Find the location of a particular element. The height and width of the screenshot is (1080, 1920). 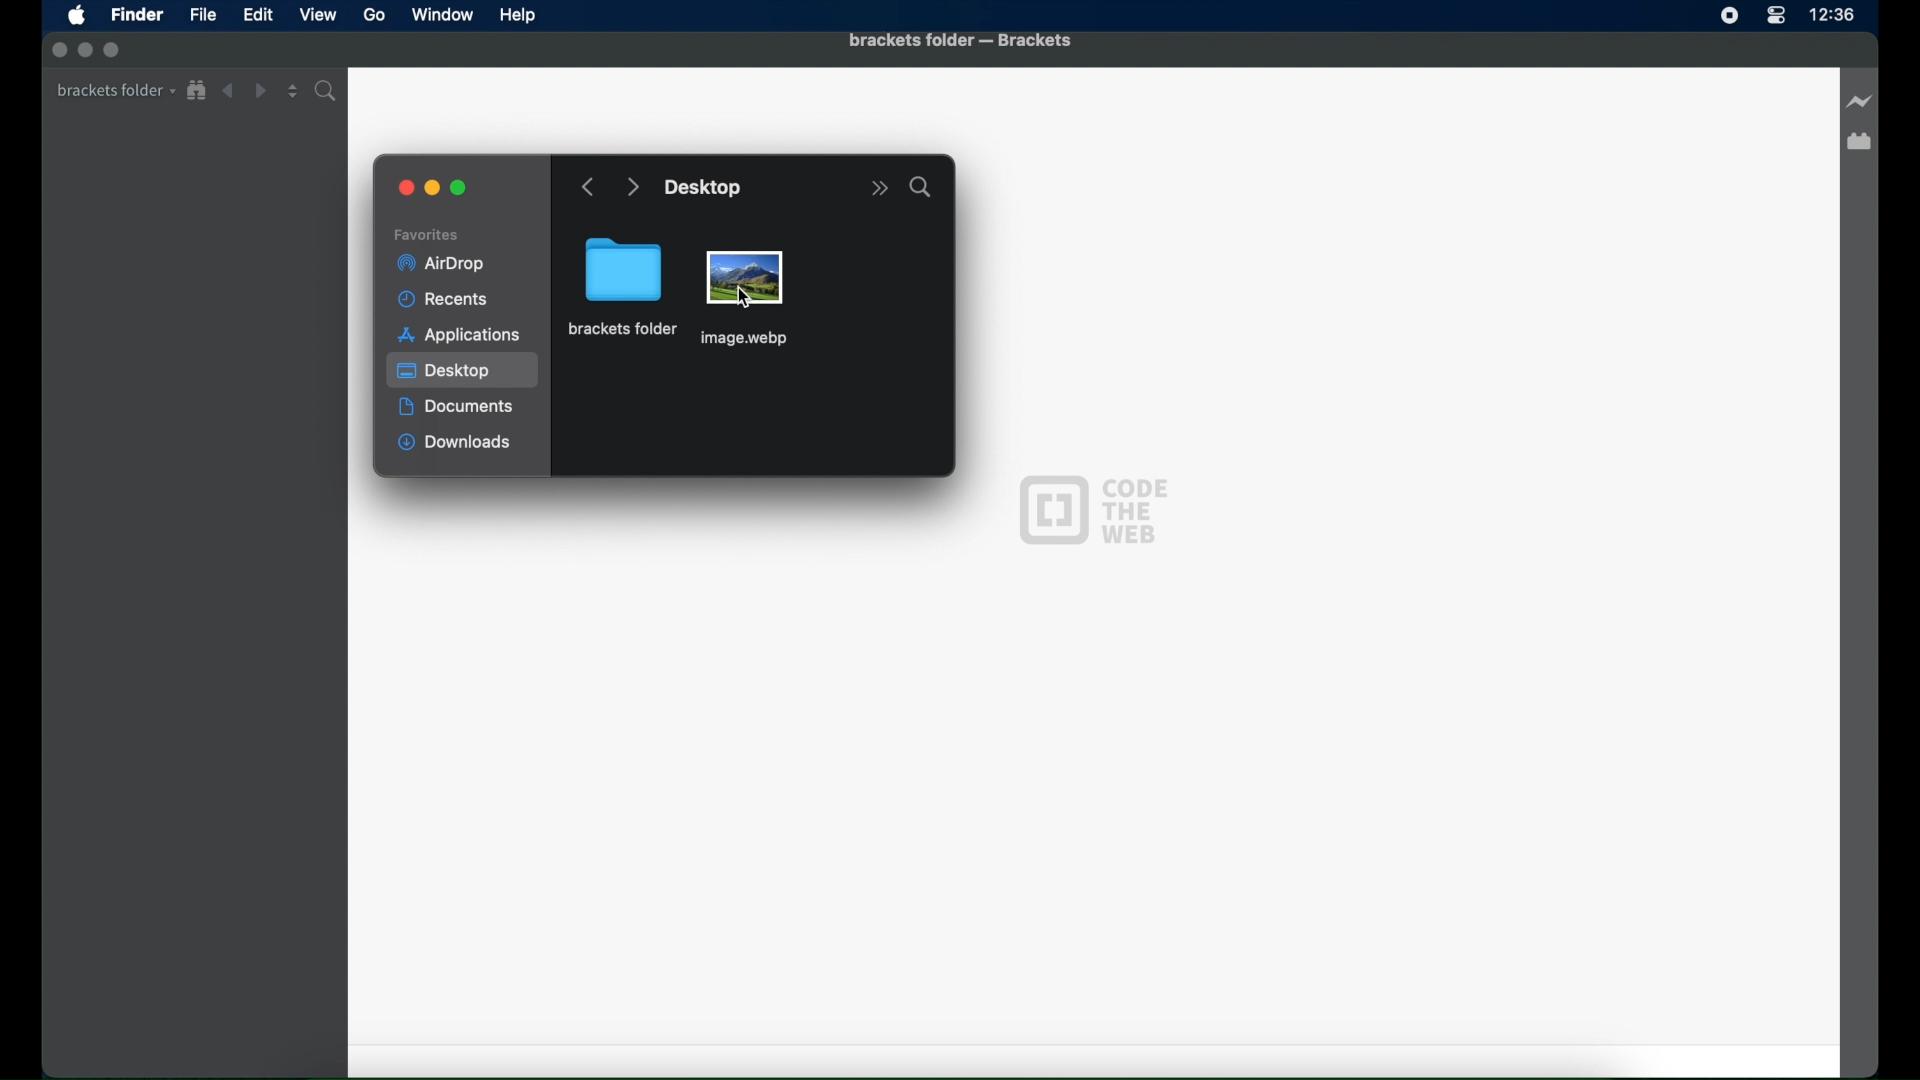

brackets folder - brackets is located at coordinates (960, 42).